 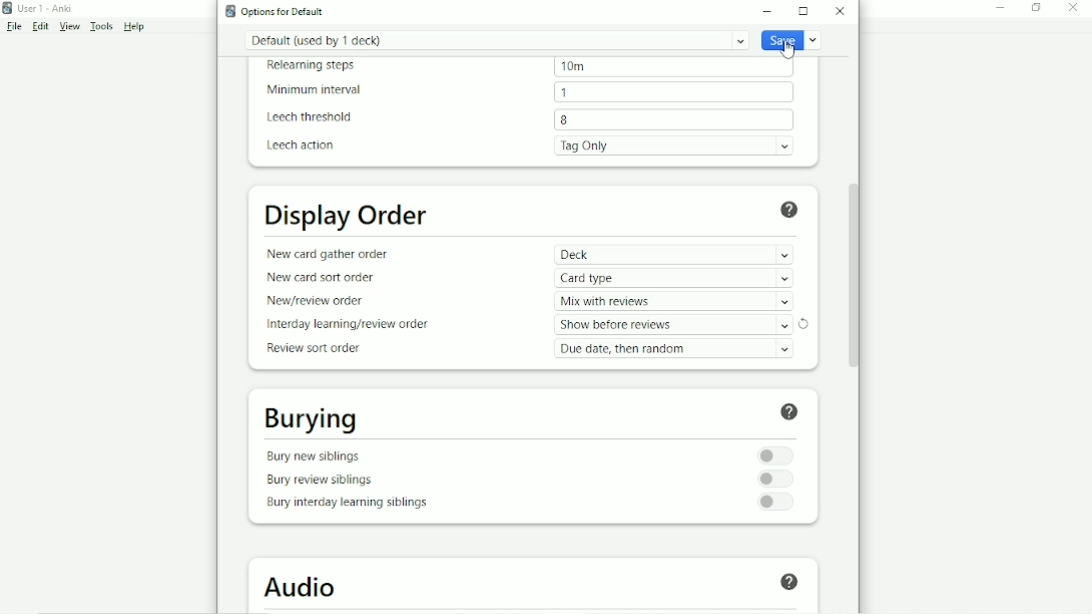 I want to click on Card type, so click(x=674, y=278).